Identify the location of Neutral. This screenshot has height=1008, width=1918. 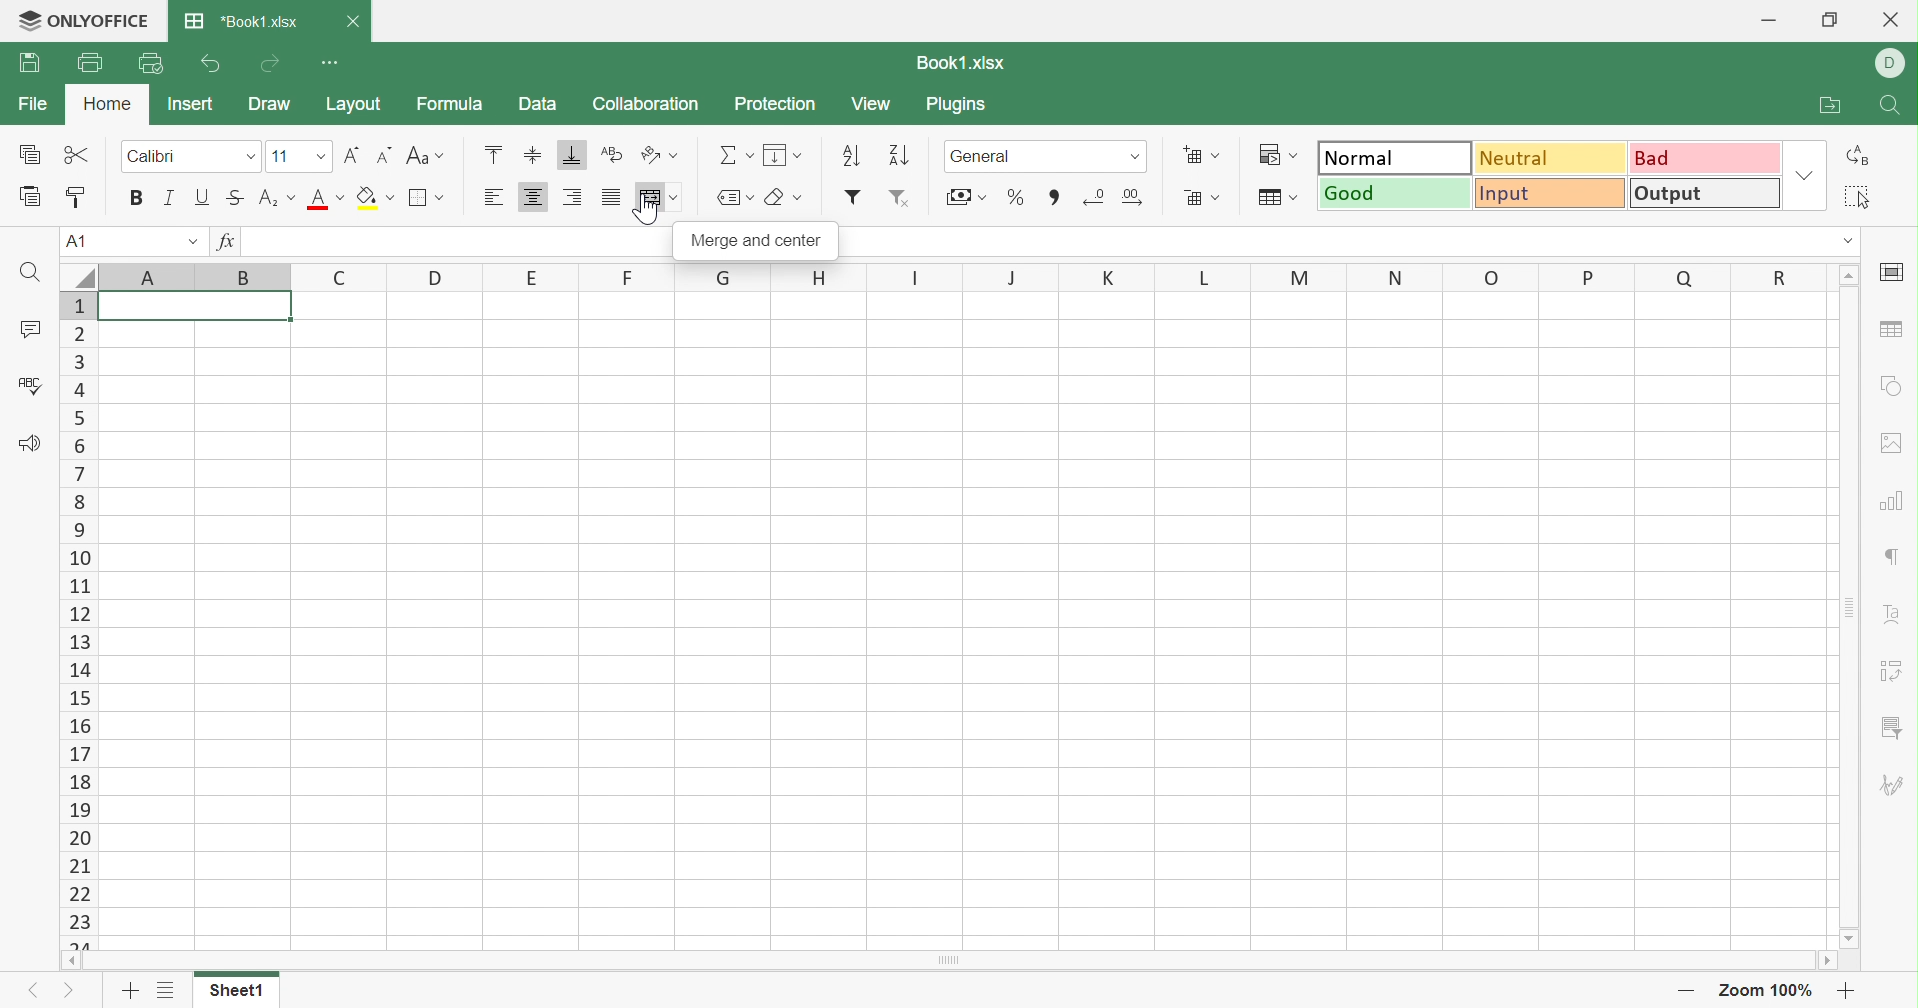
(1548, 157).